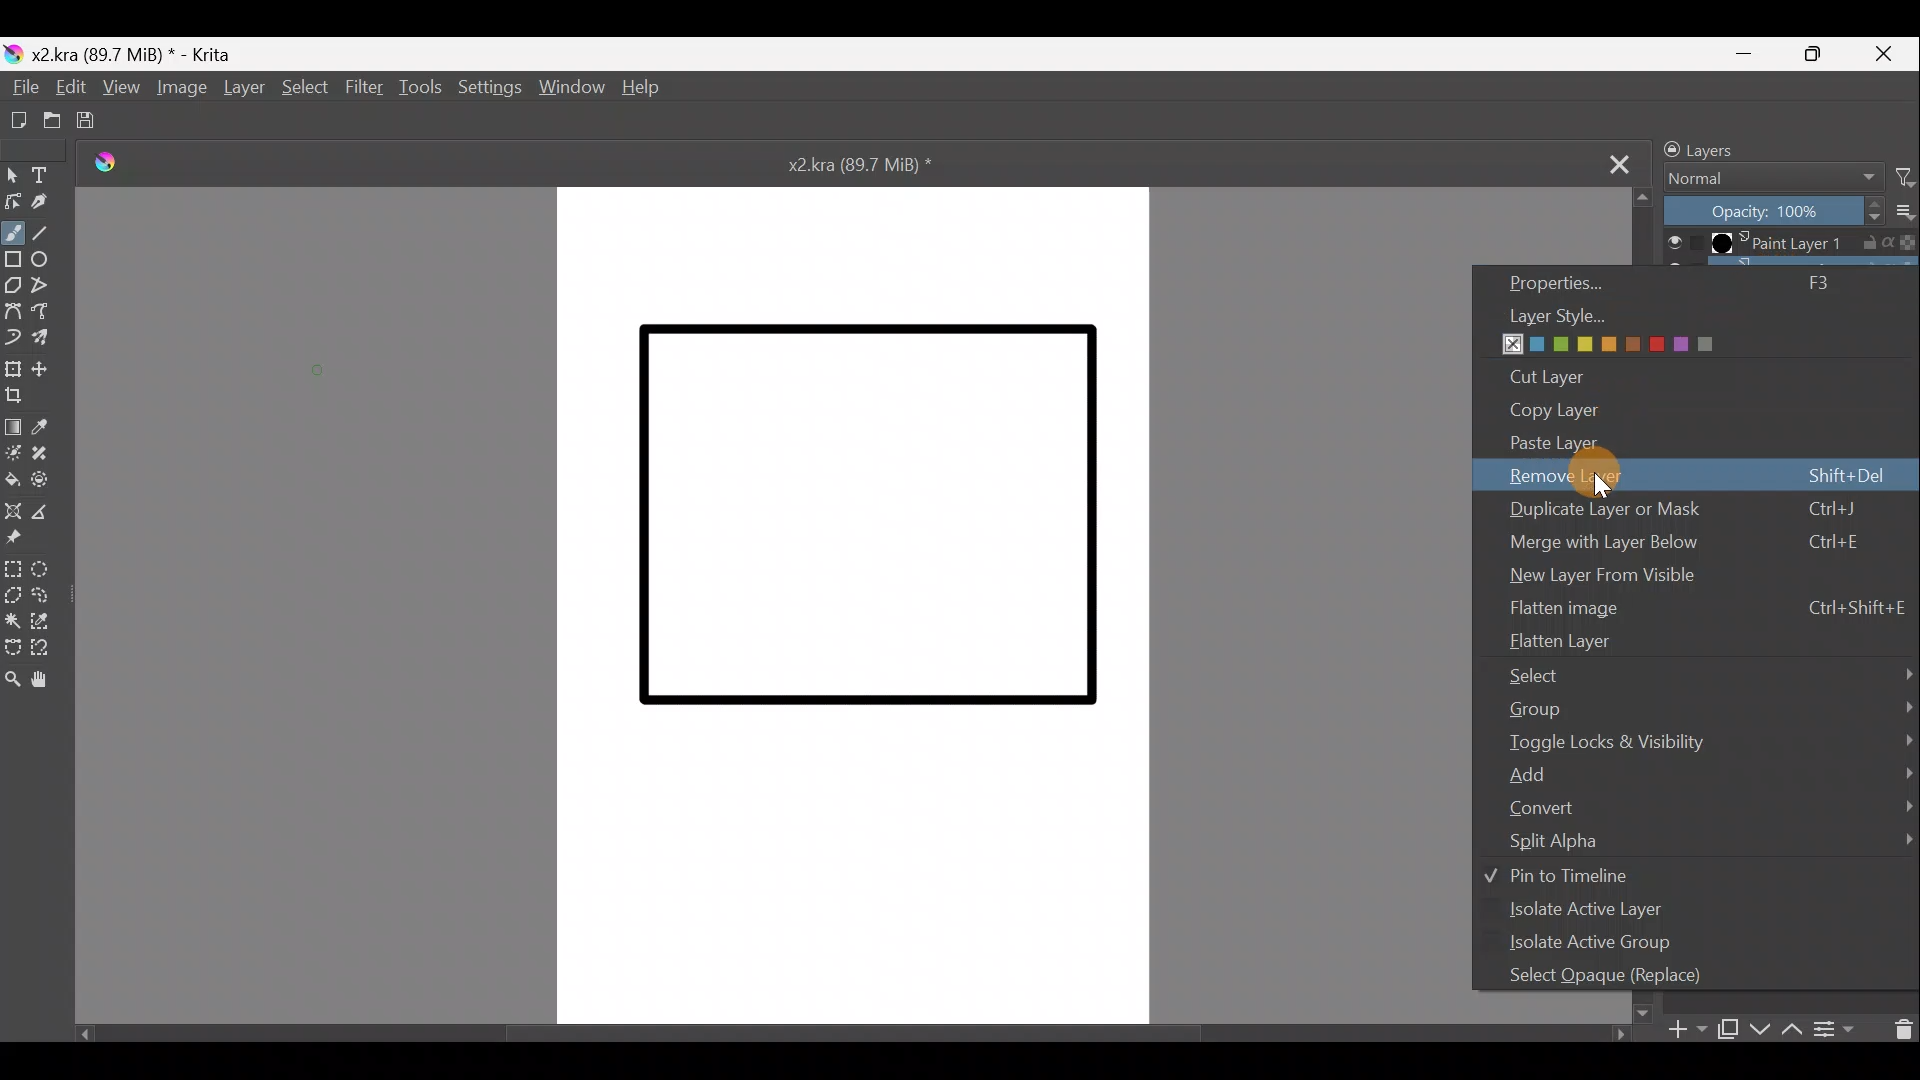 The height and width of the screenshot is (1080, 1920). What do you see at coordinates (1684, 510) in the screenshot?
I see `Duplicate later/mask` at bounding box center [1684, 510].